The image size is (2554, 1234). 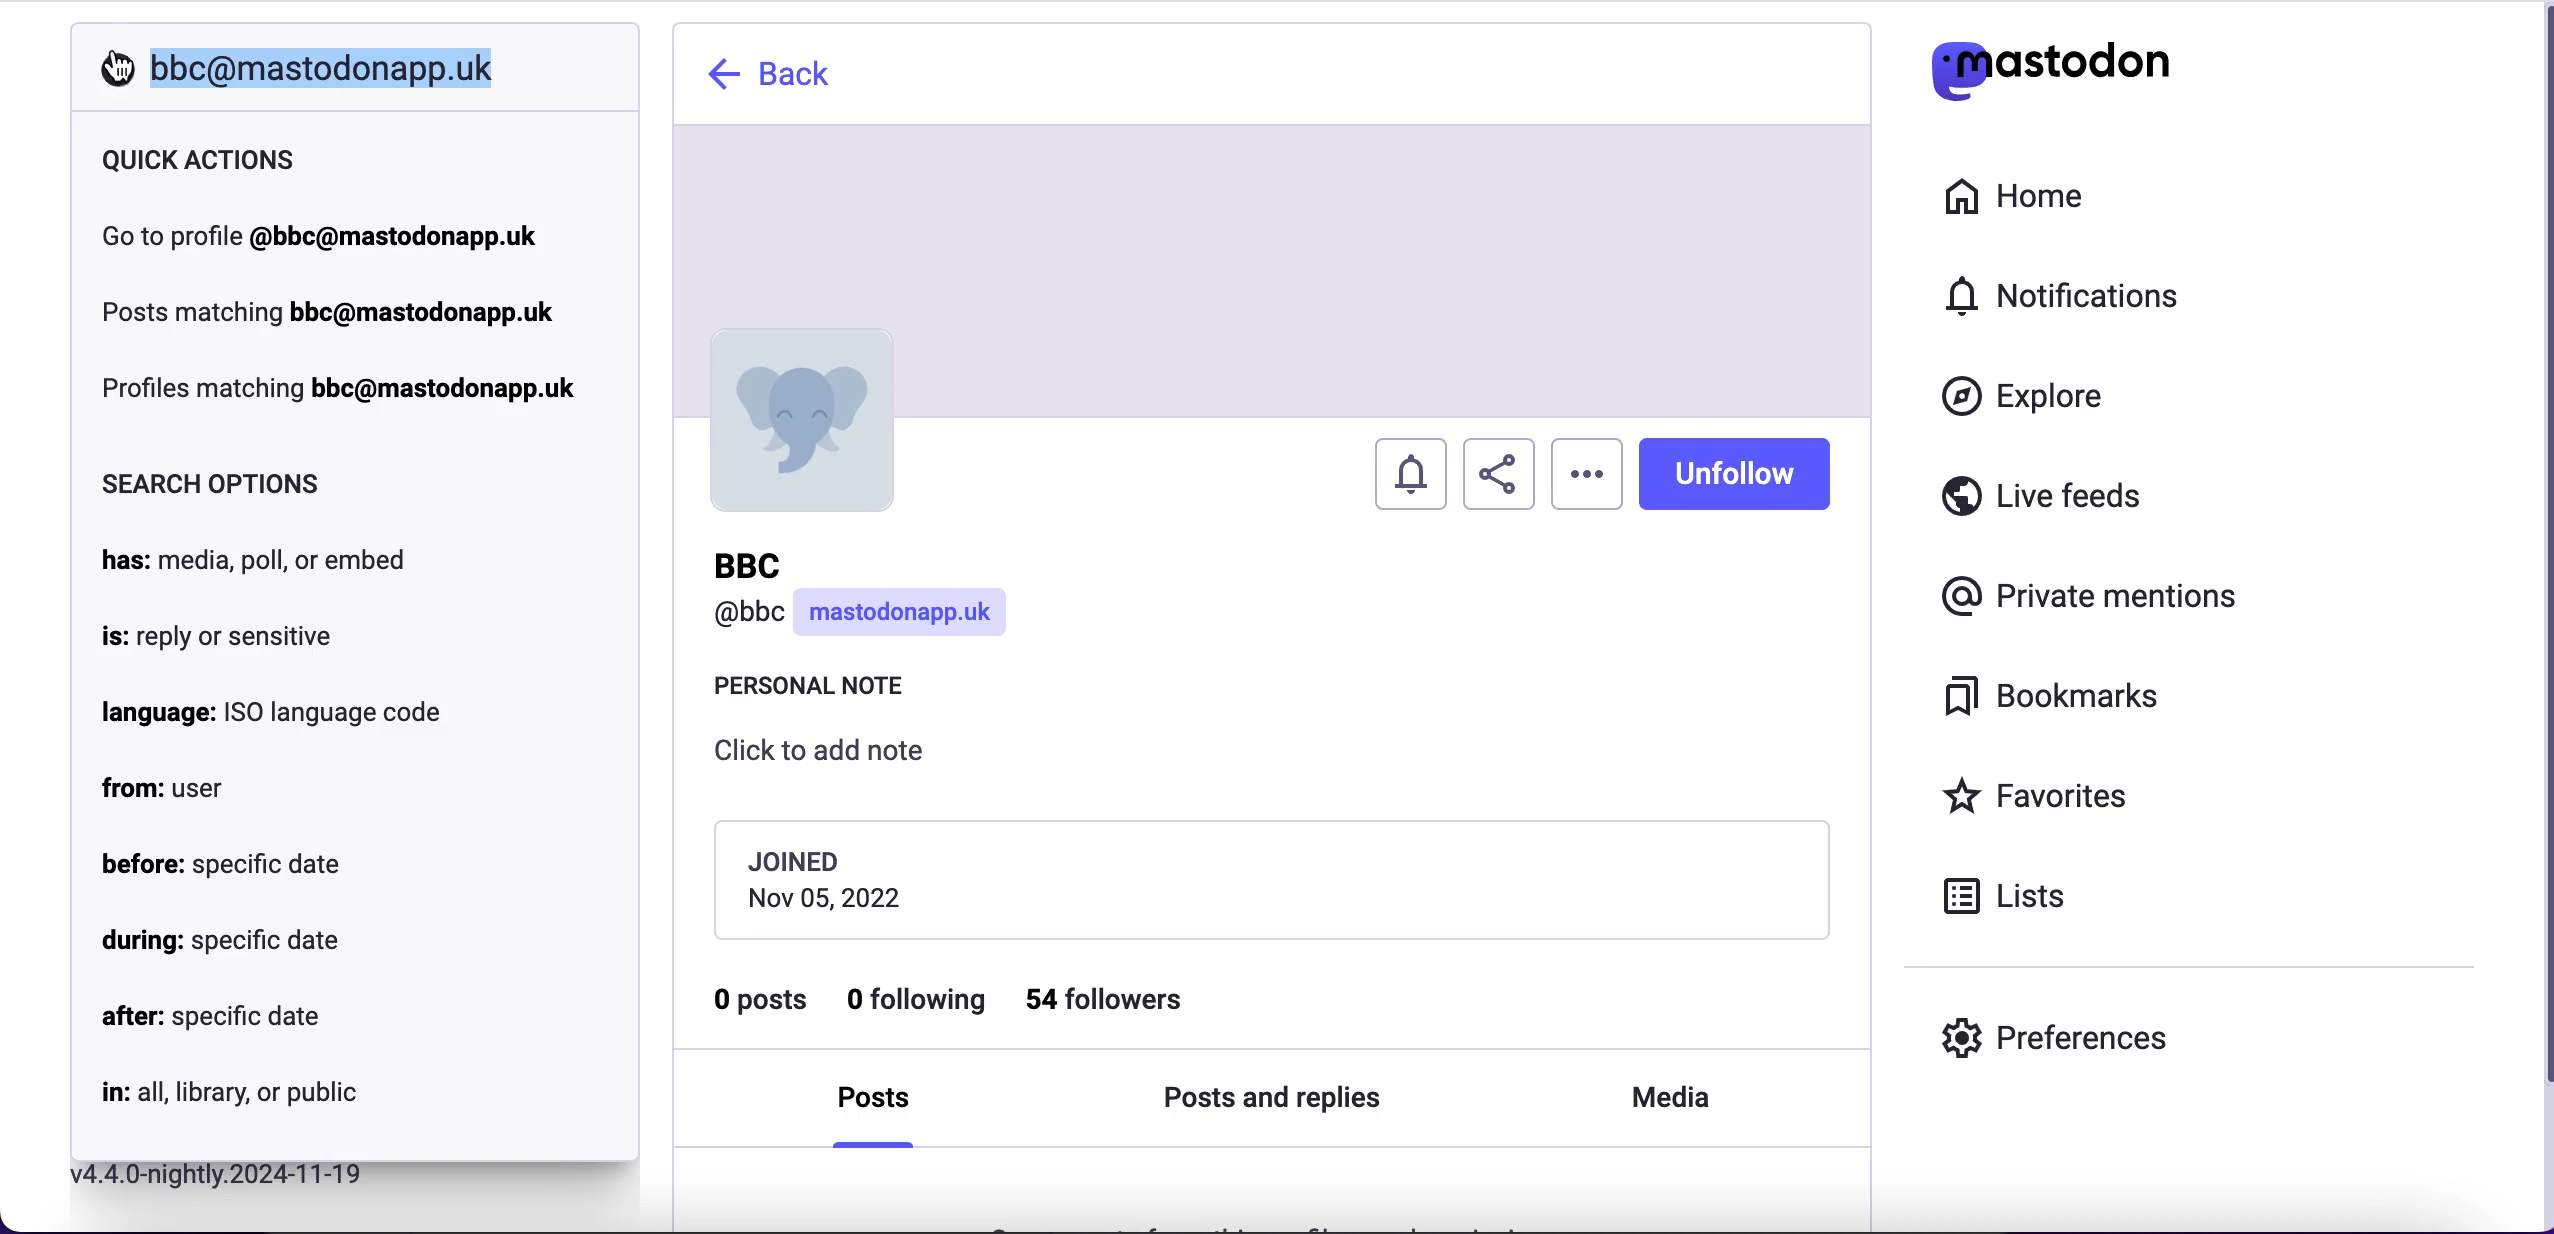 I want to click on home, so click(x=2010, y=197).